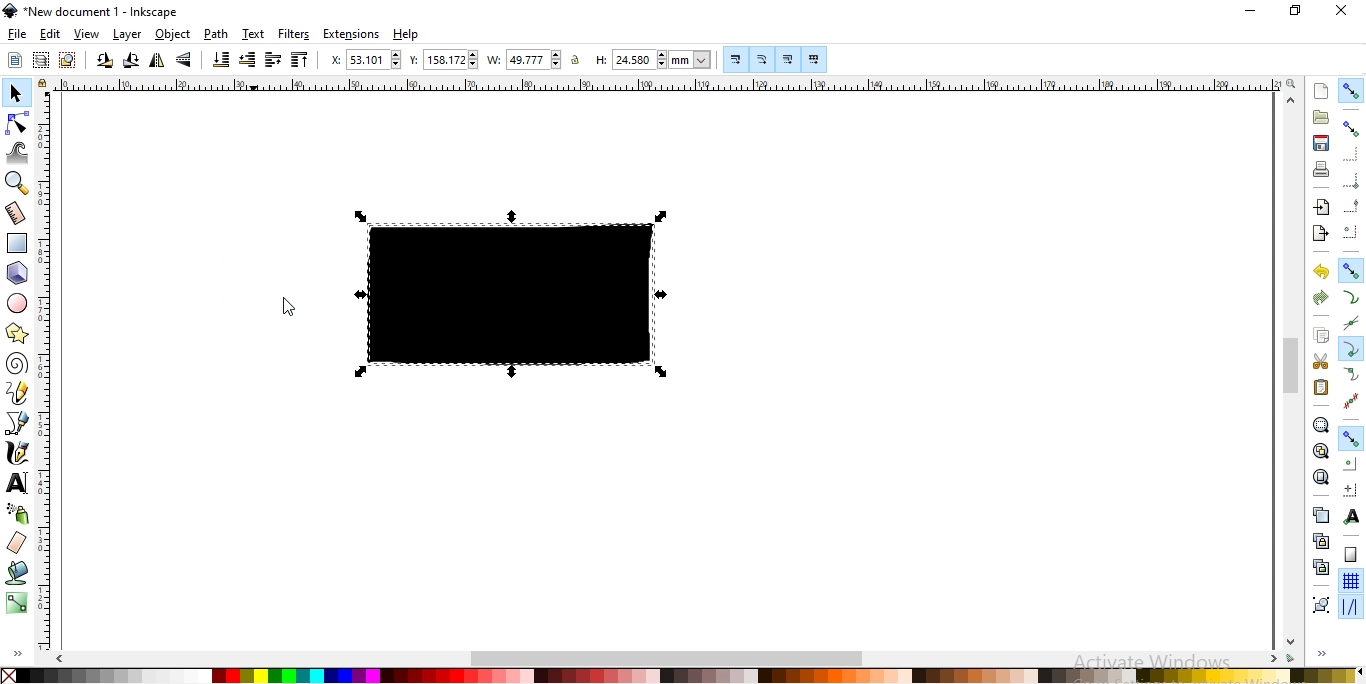 The image size is (1366, 684). Describe the element at coordinates (94, 11) in the screenshot. I see `new document 1 -Inkscape` at that location.